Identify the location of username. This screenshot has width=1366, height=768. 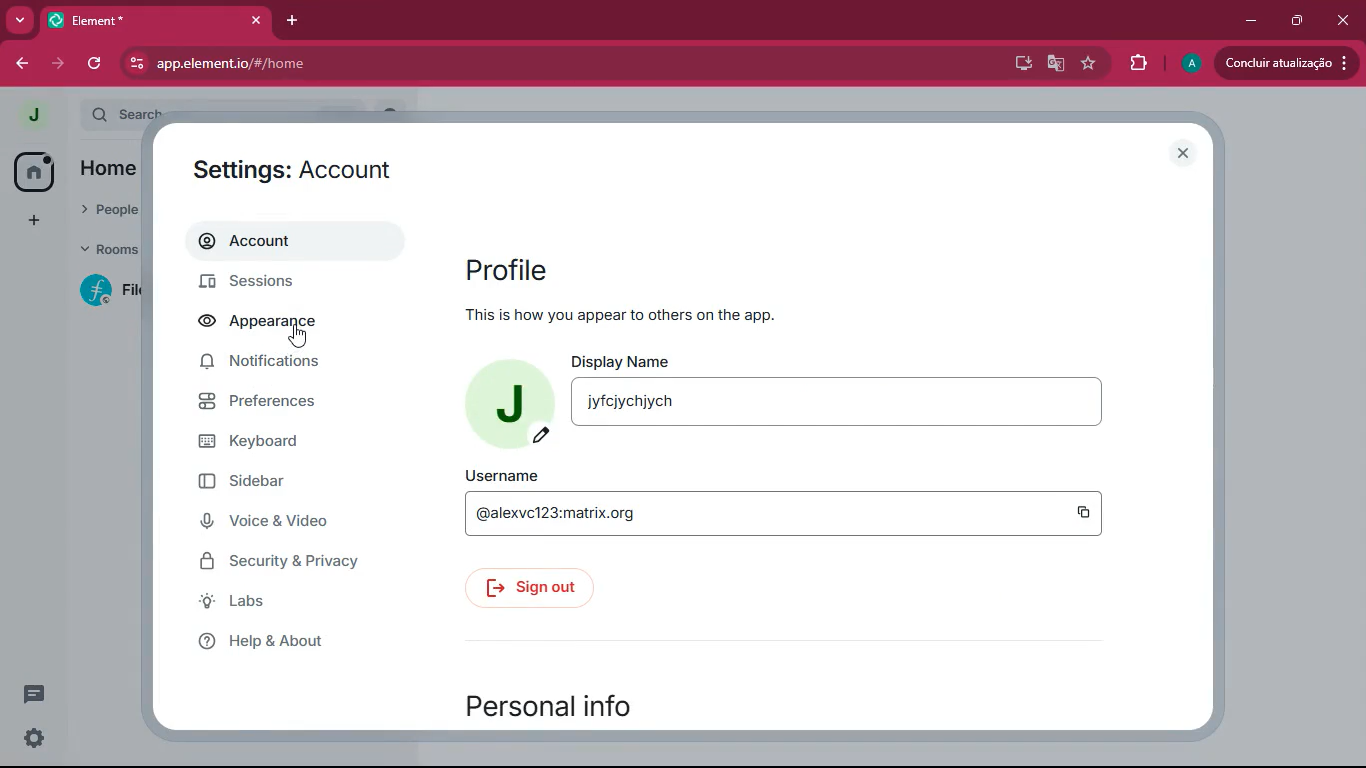
(783, 514).